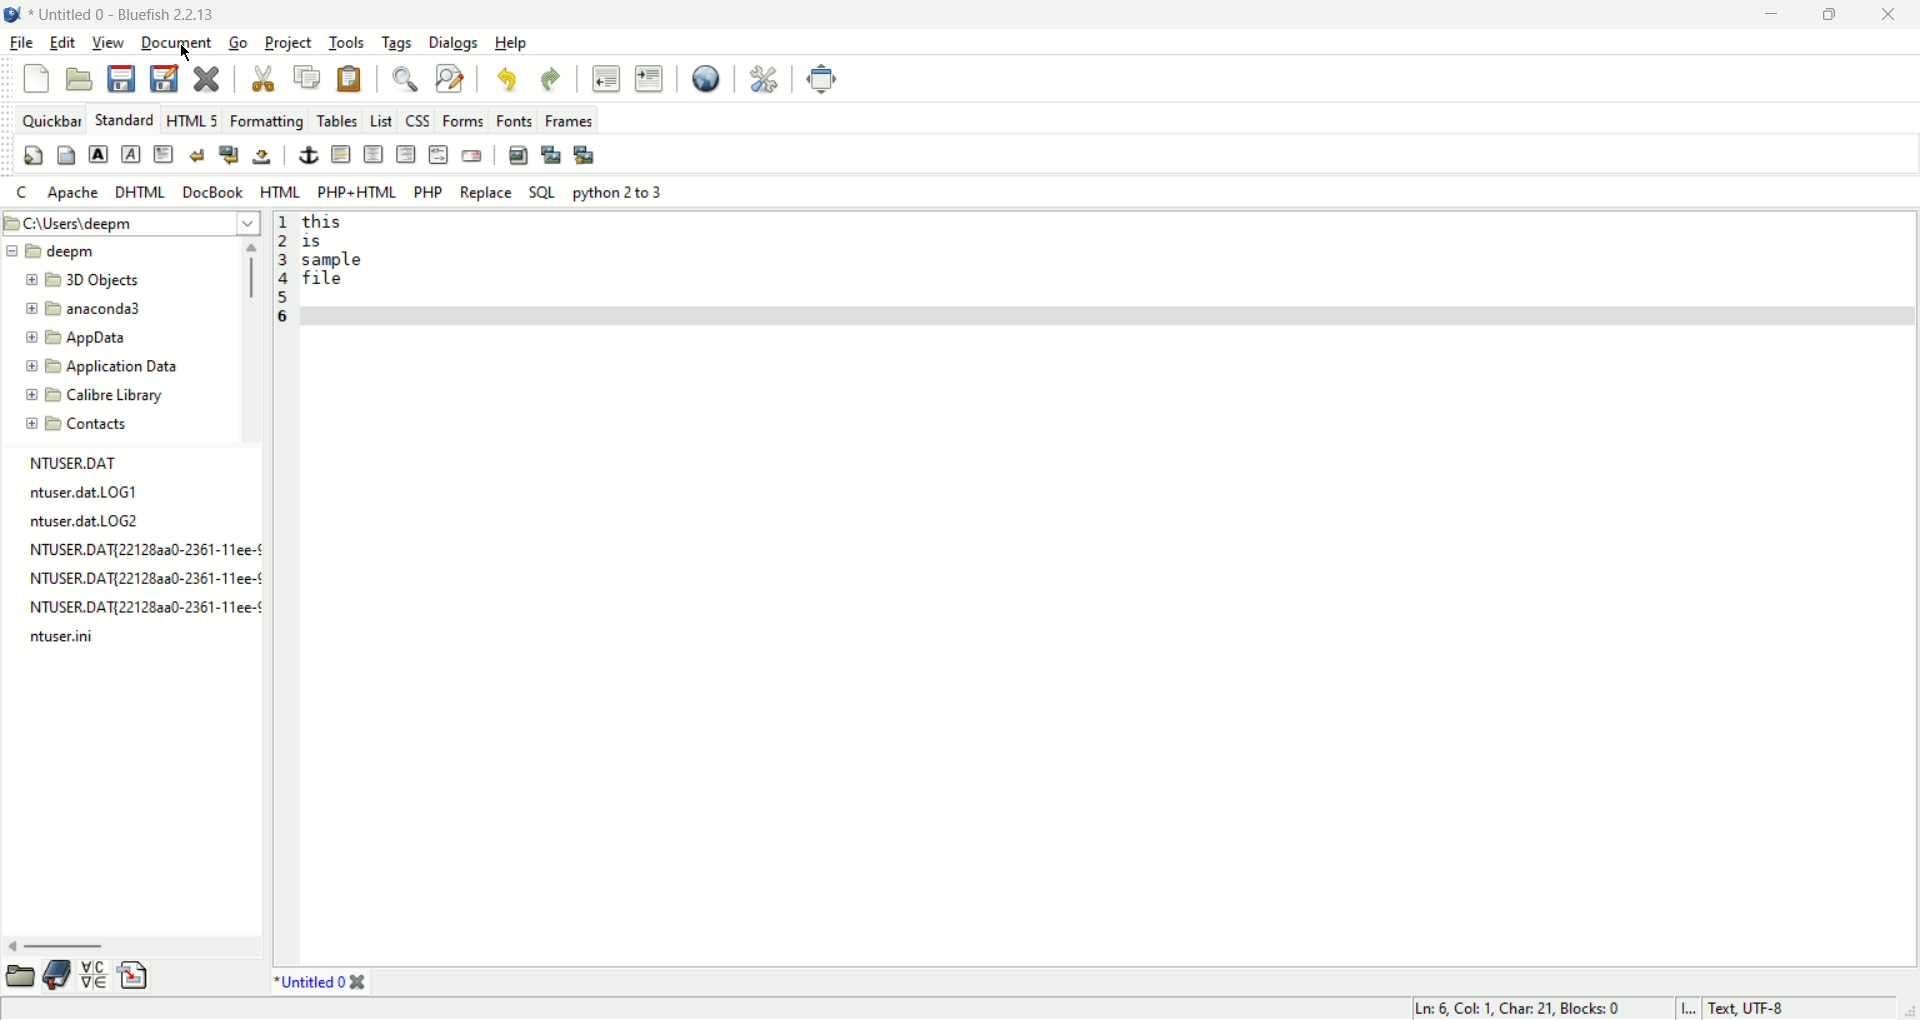 This screenshot has width=1920, height=1020. I want to click on title, so click(315, 980).